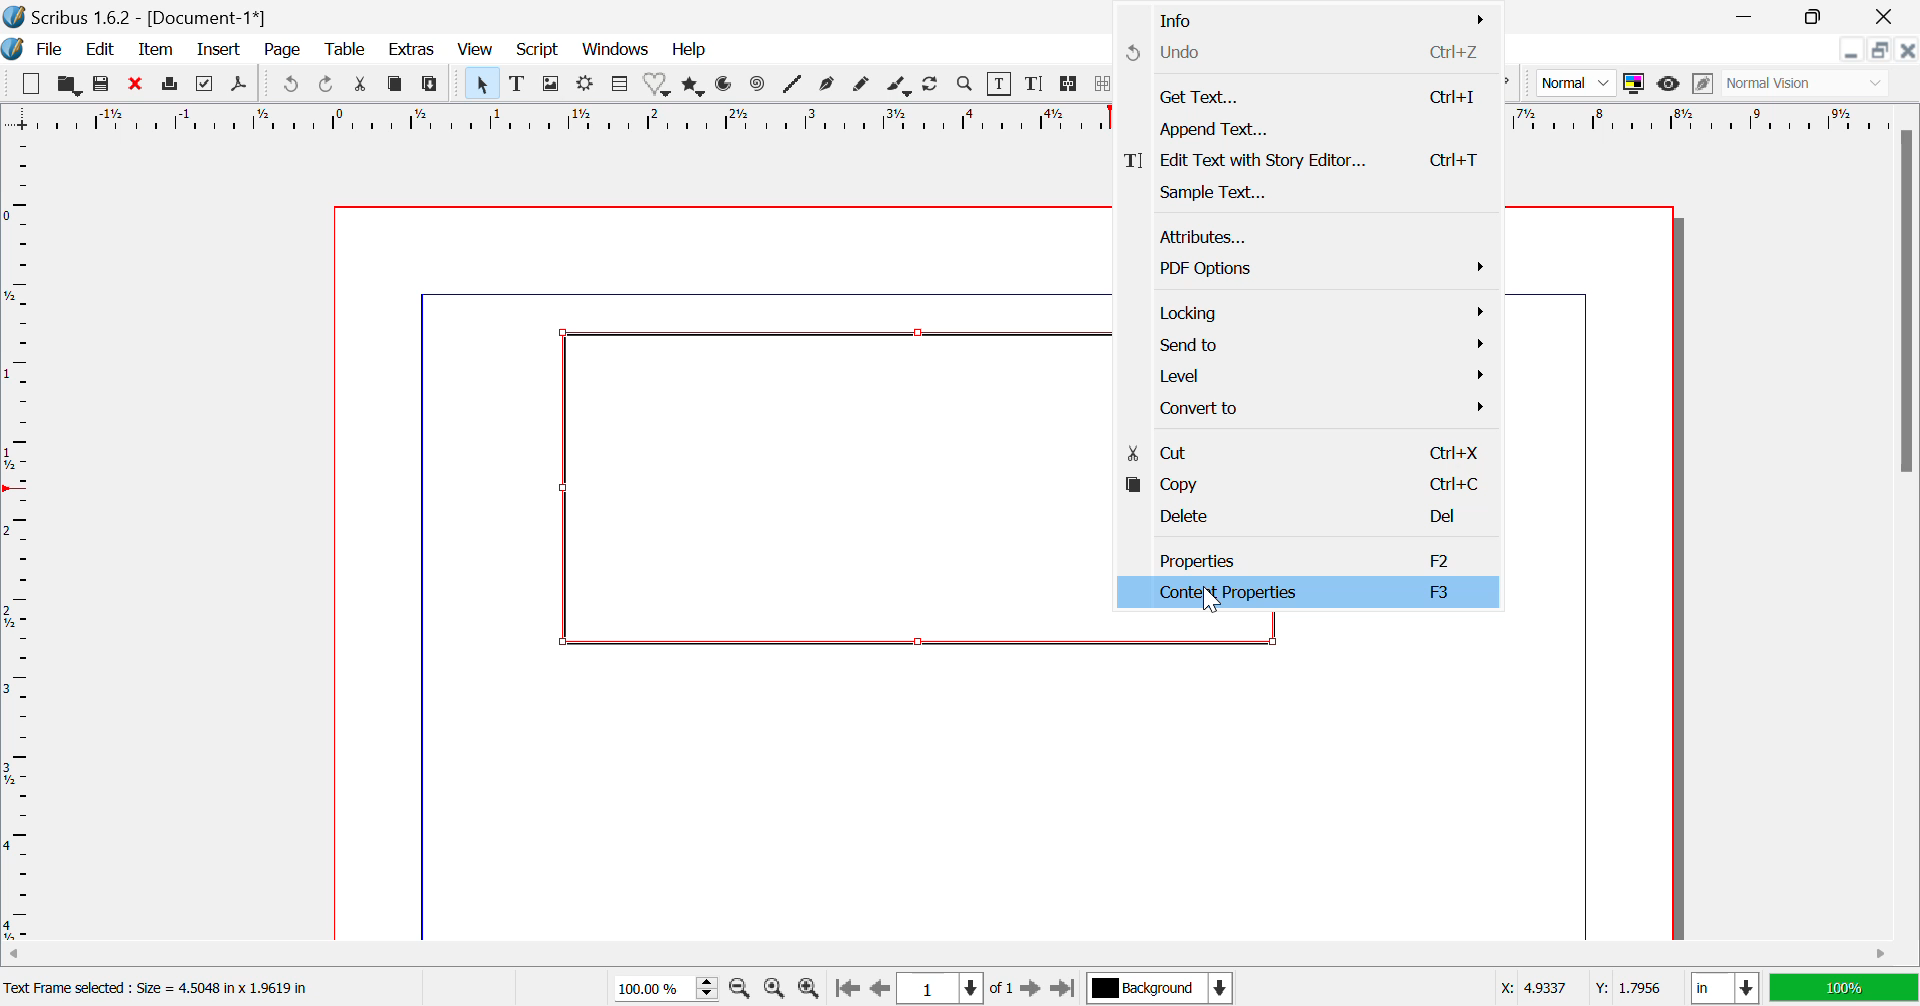 The image size is (1920, 1006). What do you see at coordinates (692, 88) in the screenshot?
I see `Polygons` at bounding box center [692, 88].